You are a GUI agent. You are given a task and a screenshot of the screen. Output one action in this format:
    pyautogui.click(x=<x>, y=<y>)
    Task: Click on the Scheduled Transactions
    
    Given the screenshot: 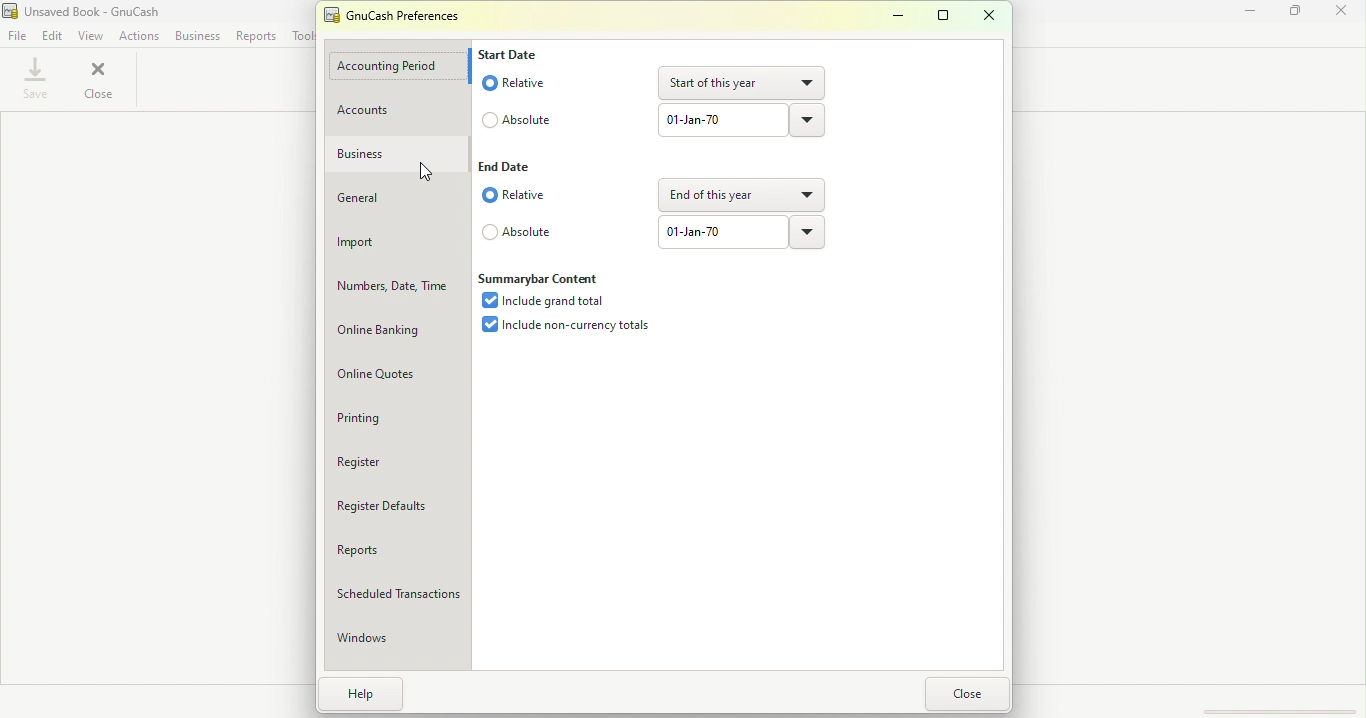 What is the action you would take?
    pyautogui.click(x=399, y=588)
    